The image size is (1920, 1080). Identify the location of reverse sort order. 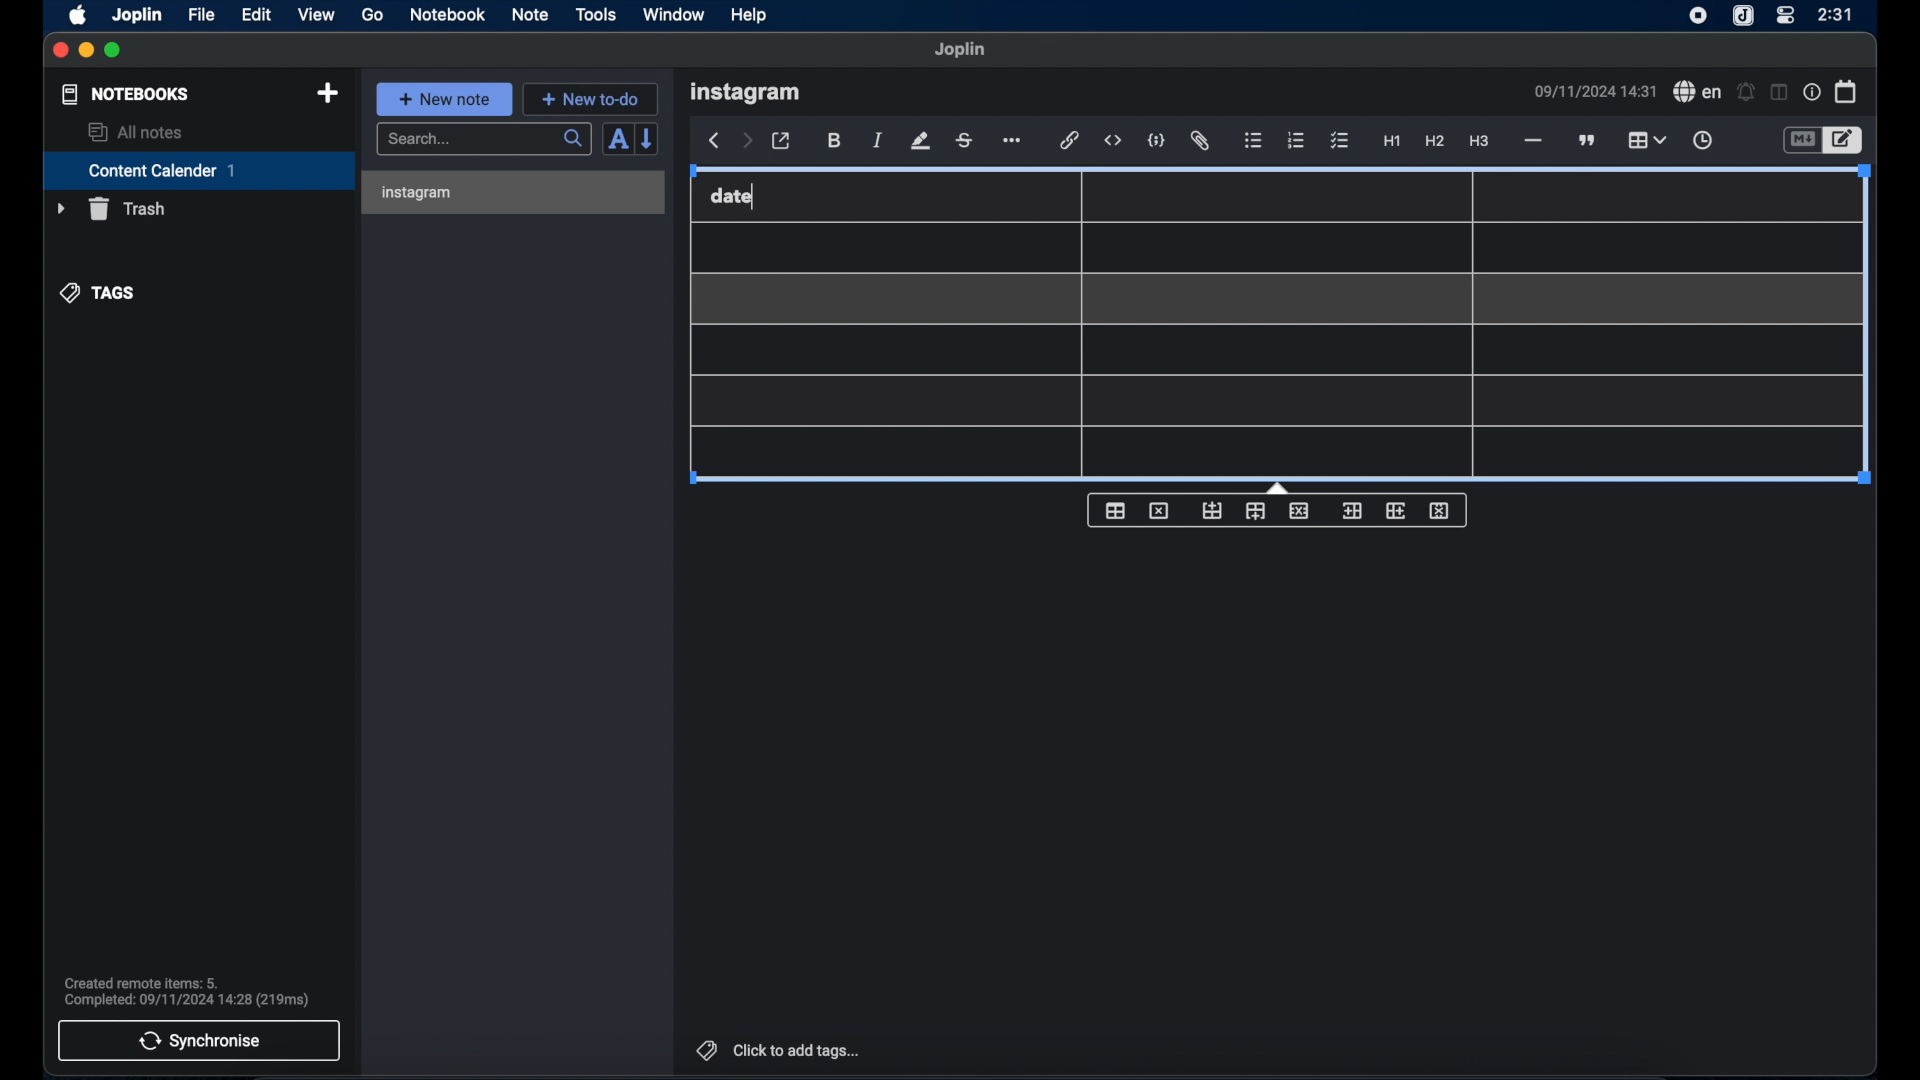
(648, 139).